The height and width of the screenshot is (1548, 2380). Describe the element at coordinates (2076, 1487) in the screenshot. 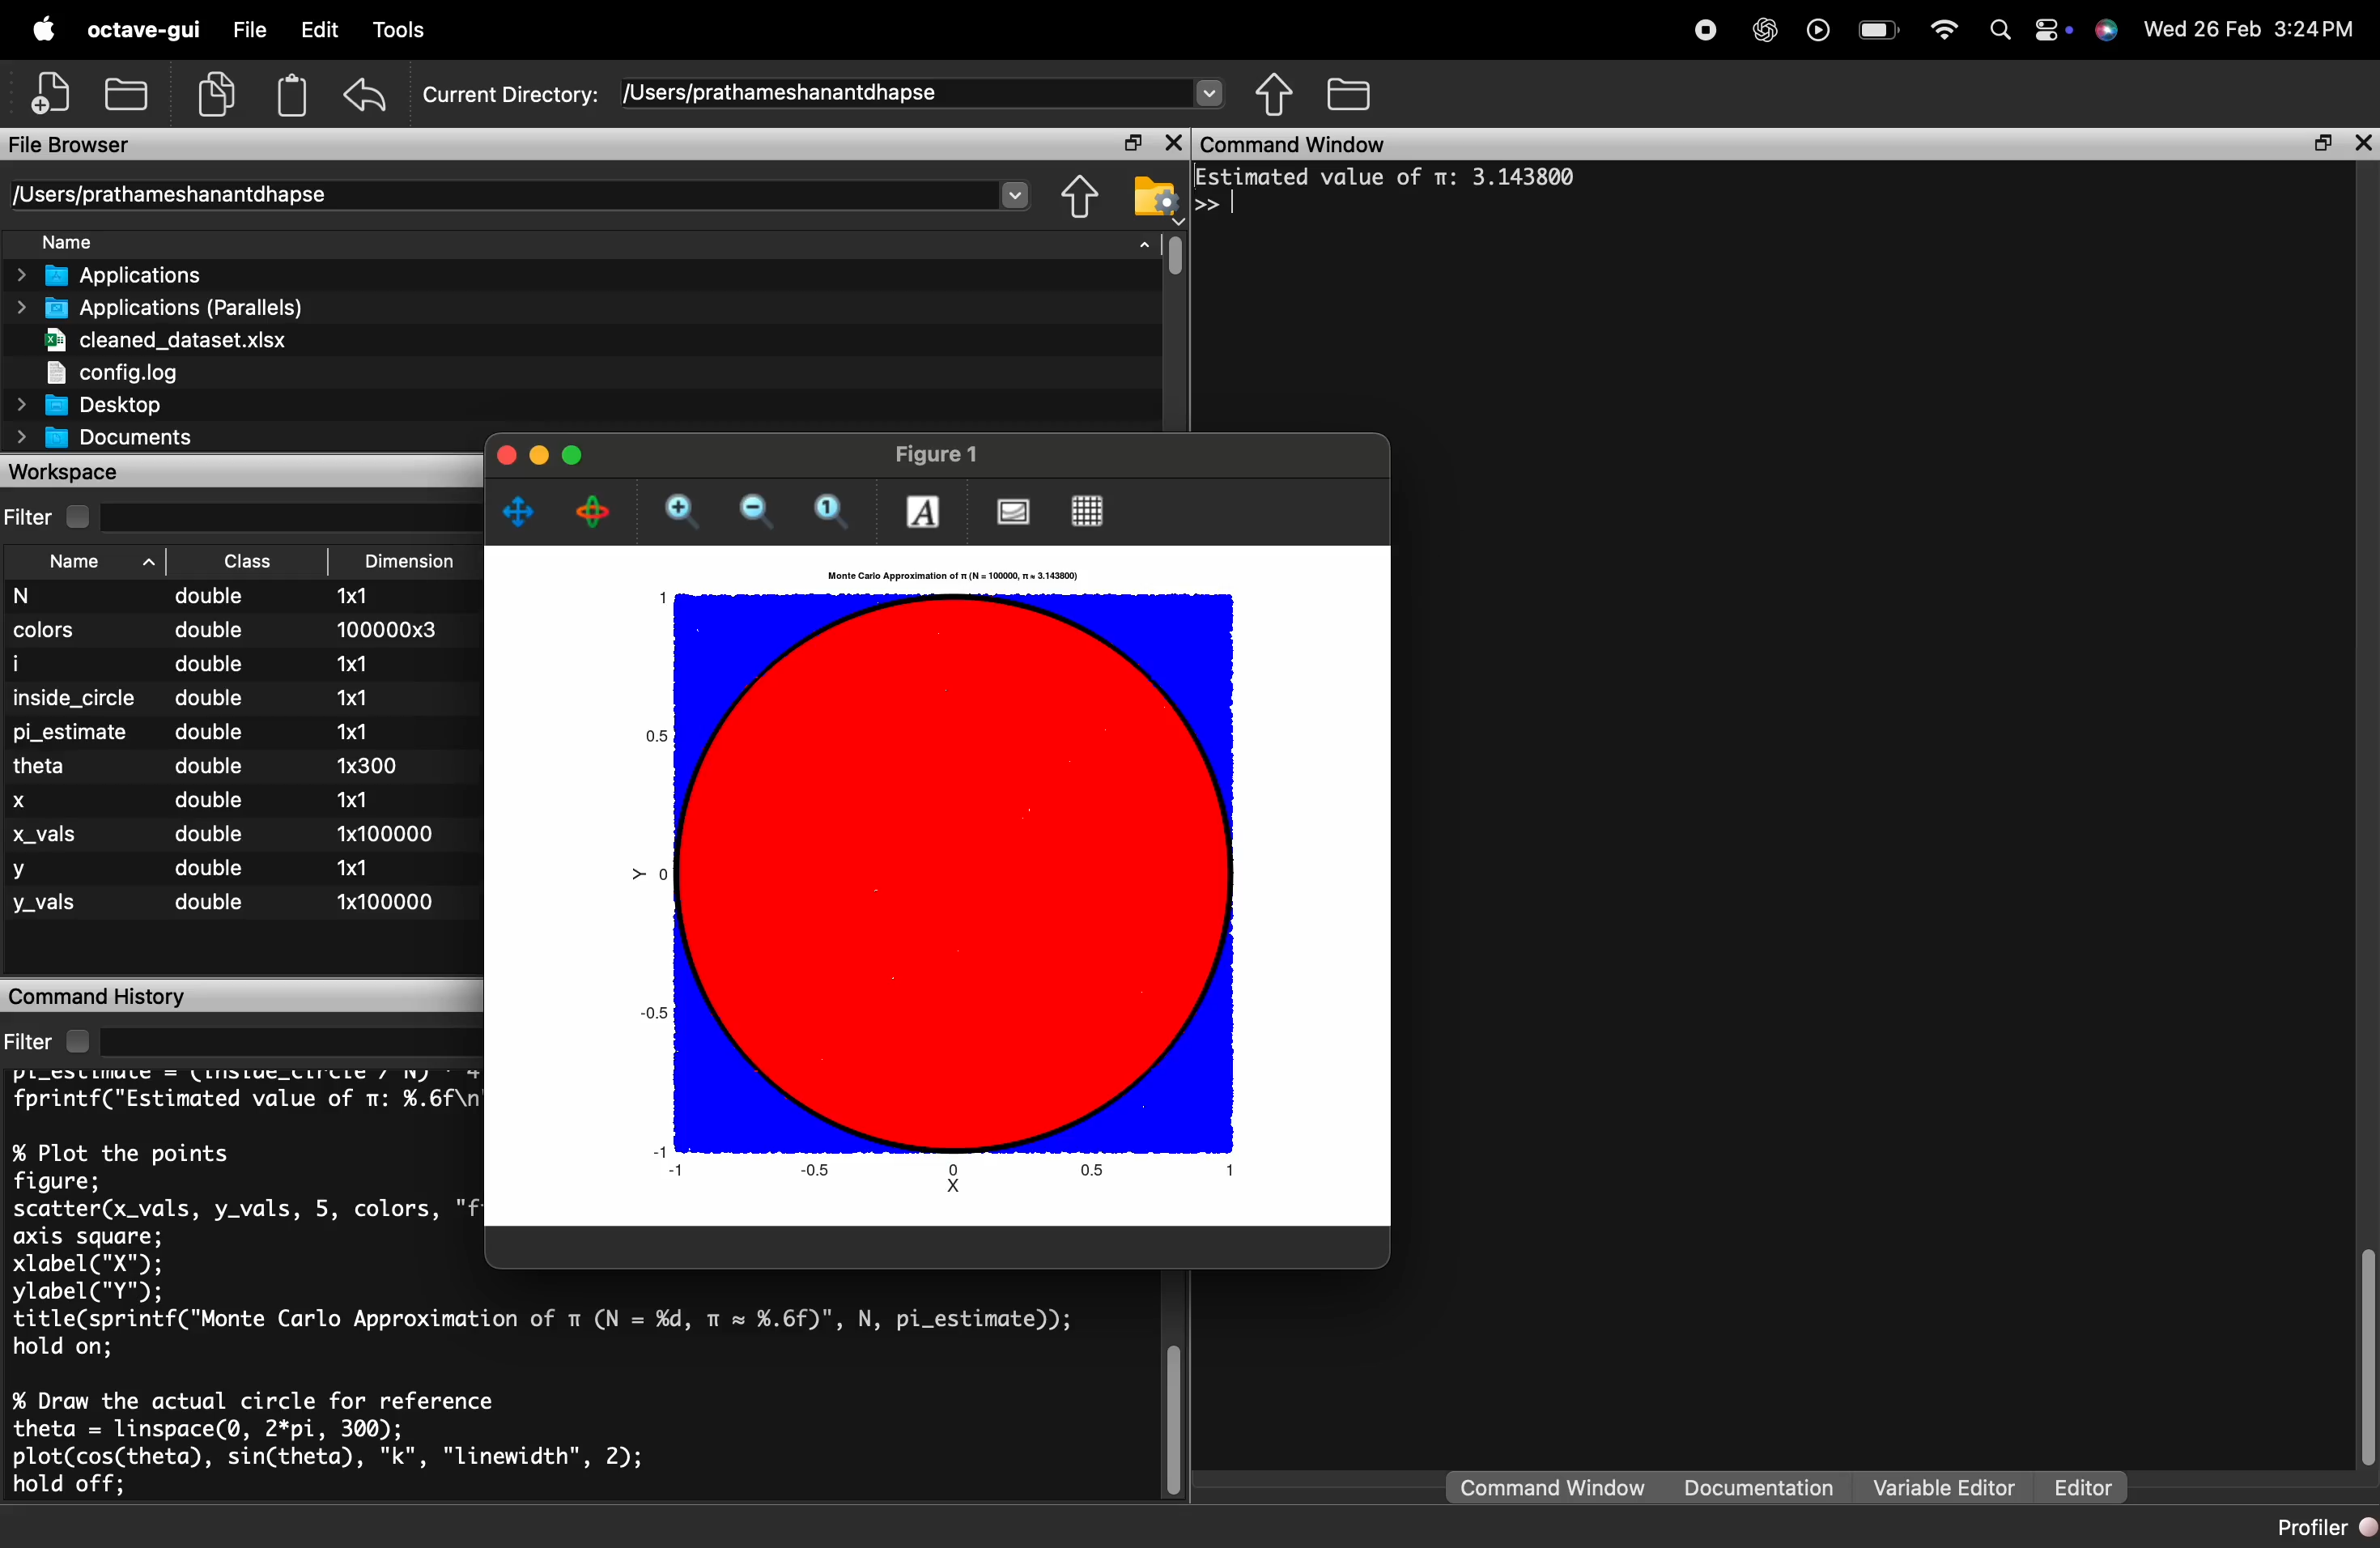

I see `Editor` at that location.